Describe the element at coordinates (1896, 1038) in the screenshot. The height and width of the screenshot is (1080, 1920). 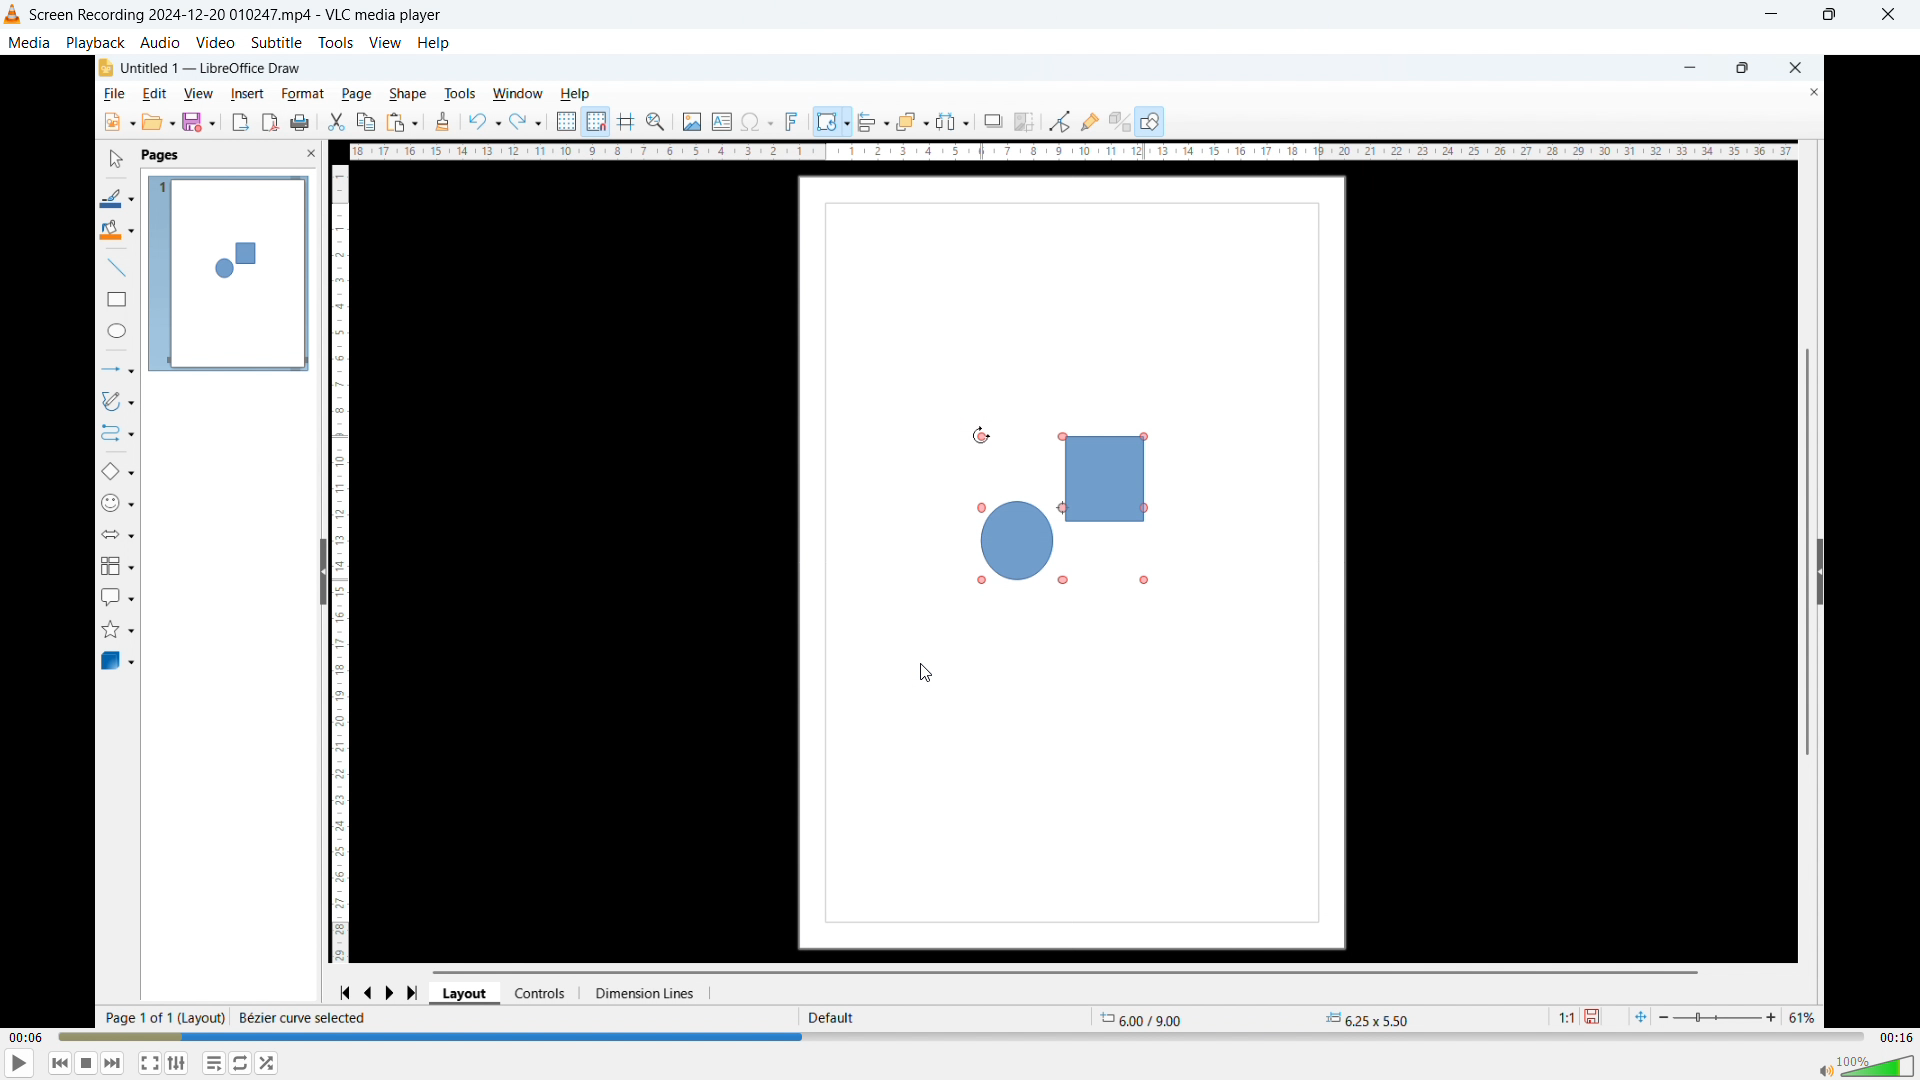
I see `Video duration ` at that location.